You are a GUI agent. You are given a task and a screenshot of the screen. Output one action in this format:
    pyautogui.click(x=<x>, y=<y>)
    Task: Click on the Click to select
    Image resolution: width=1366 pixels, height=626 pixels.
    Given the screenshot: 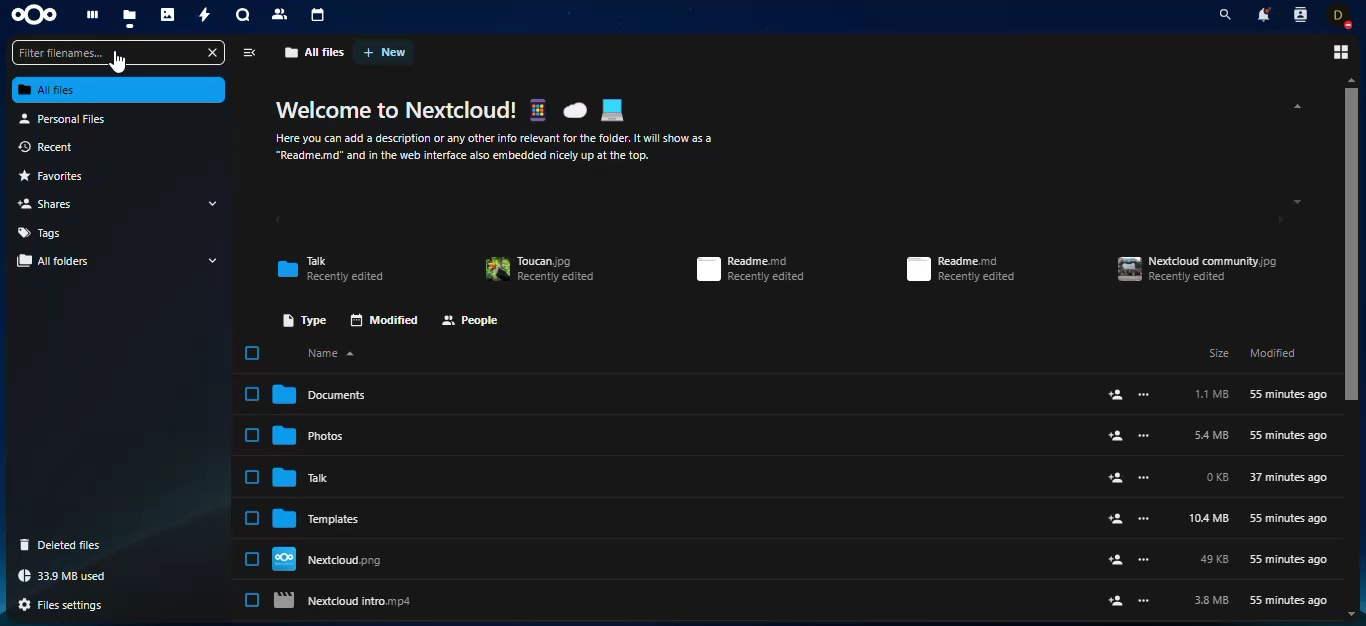 What is the action you would take?
    pyautogui.click(x=251, y=517)
    